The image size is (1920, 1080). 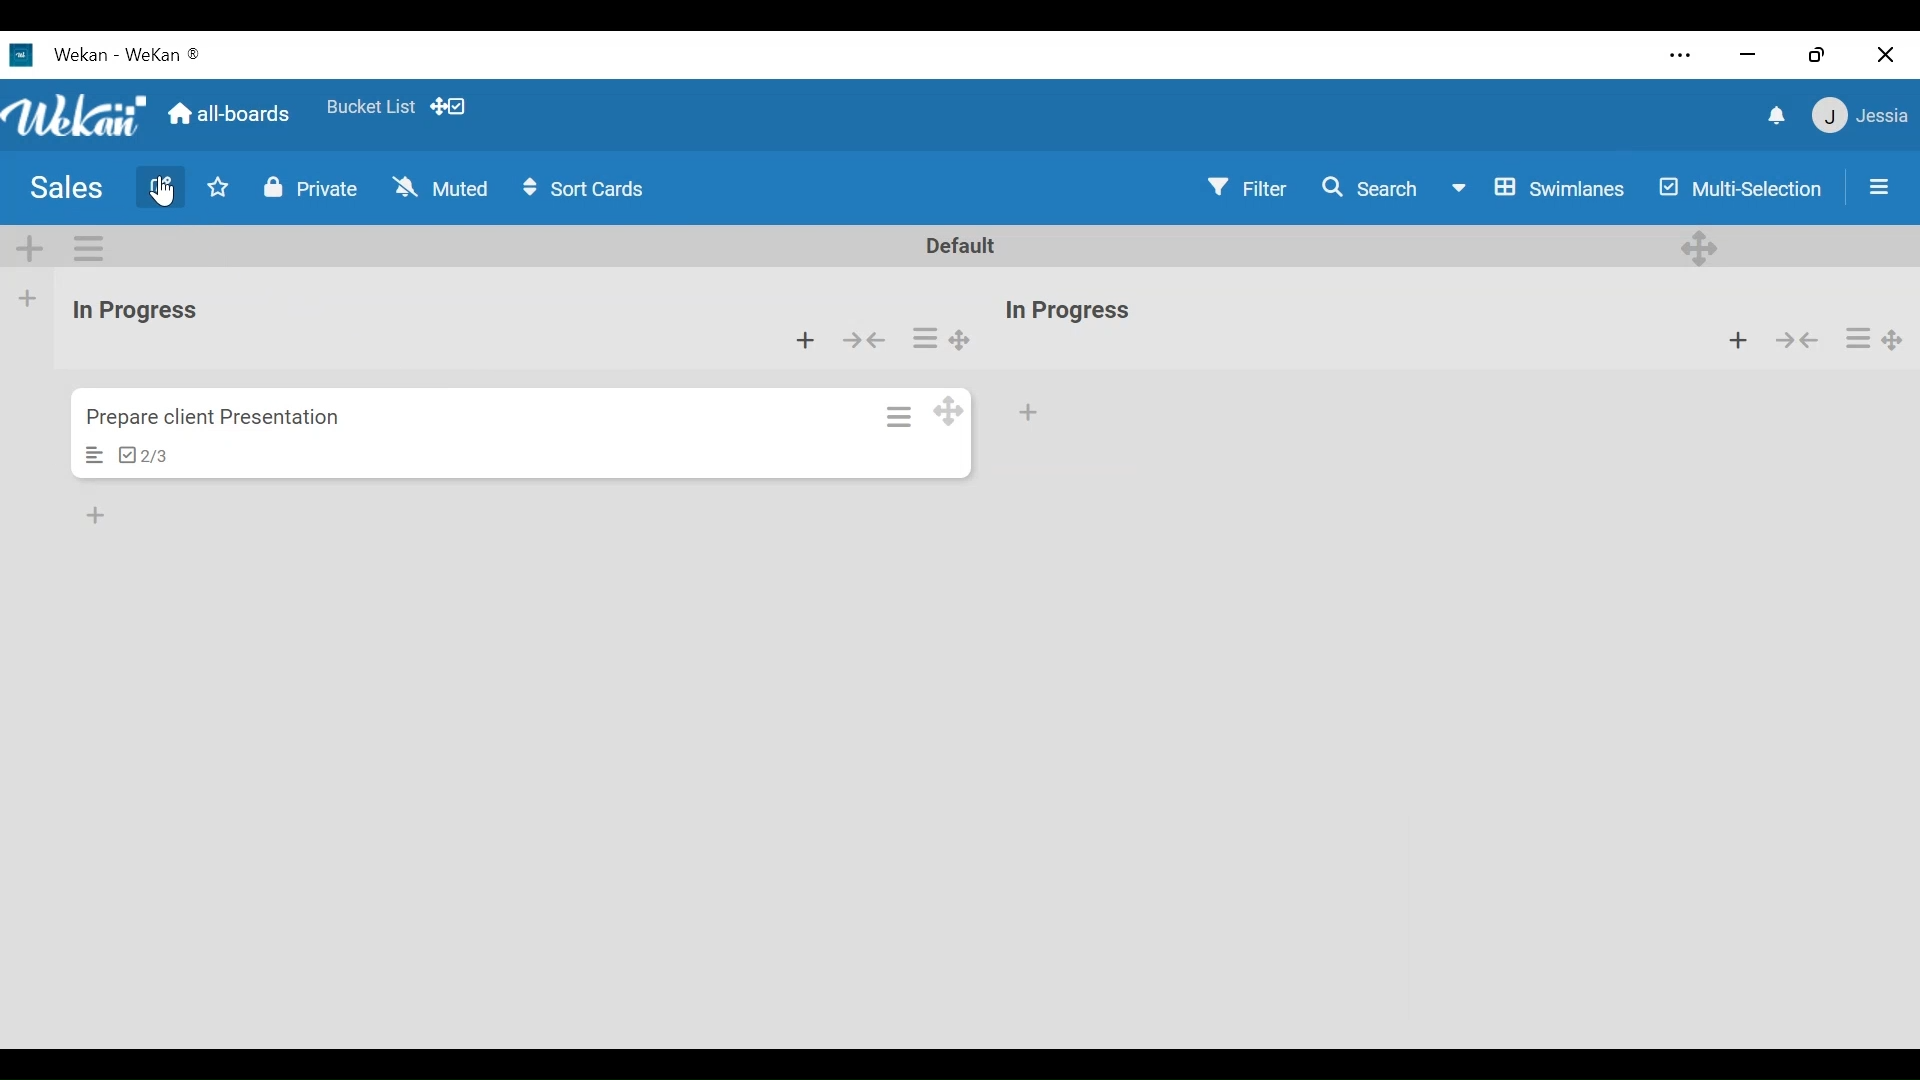 What do you see at coordinates (1749, 53) in the screenshot?
I see `minimize` at bounding box center [1749, 53].